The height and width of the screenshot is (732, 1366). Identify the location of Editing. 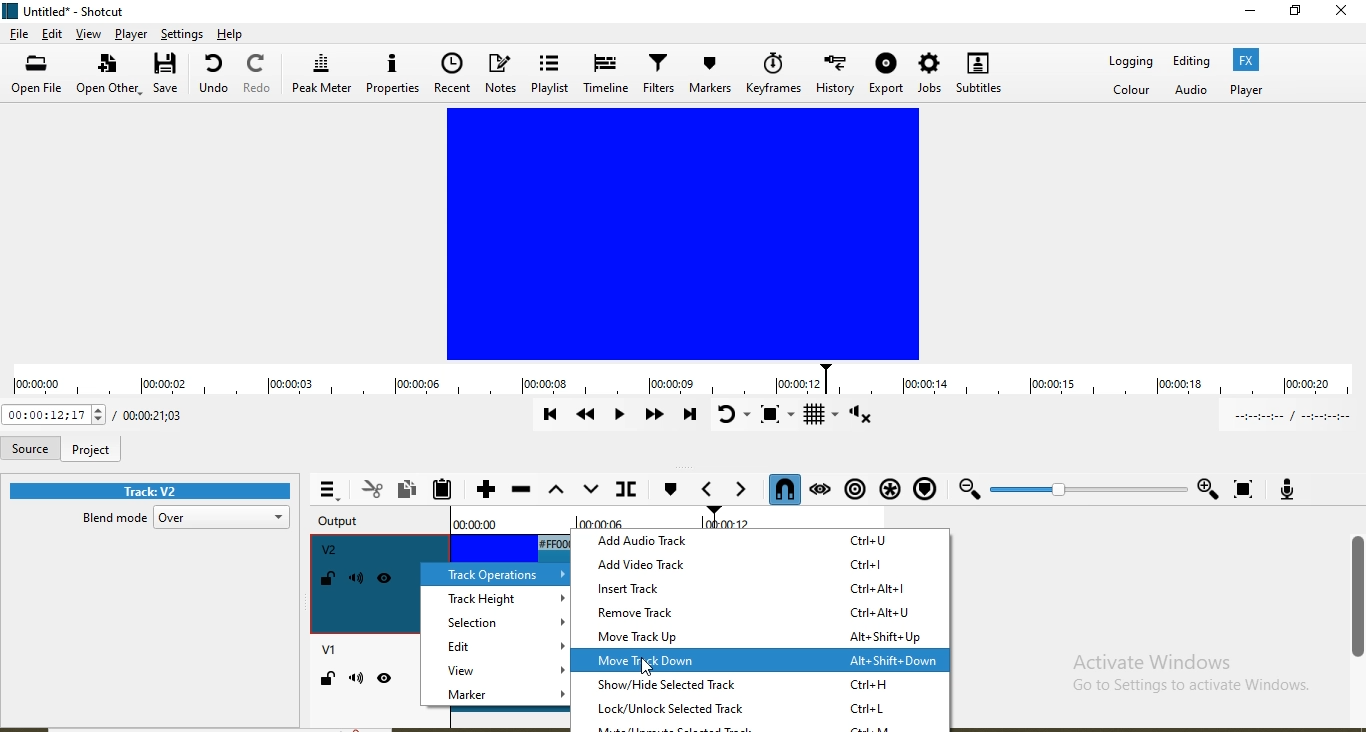
(1194, 62).